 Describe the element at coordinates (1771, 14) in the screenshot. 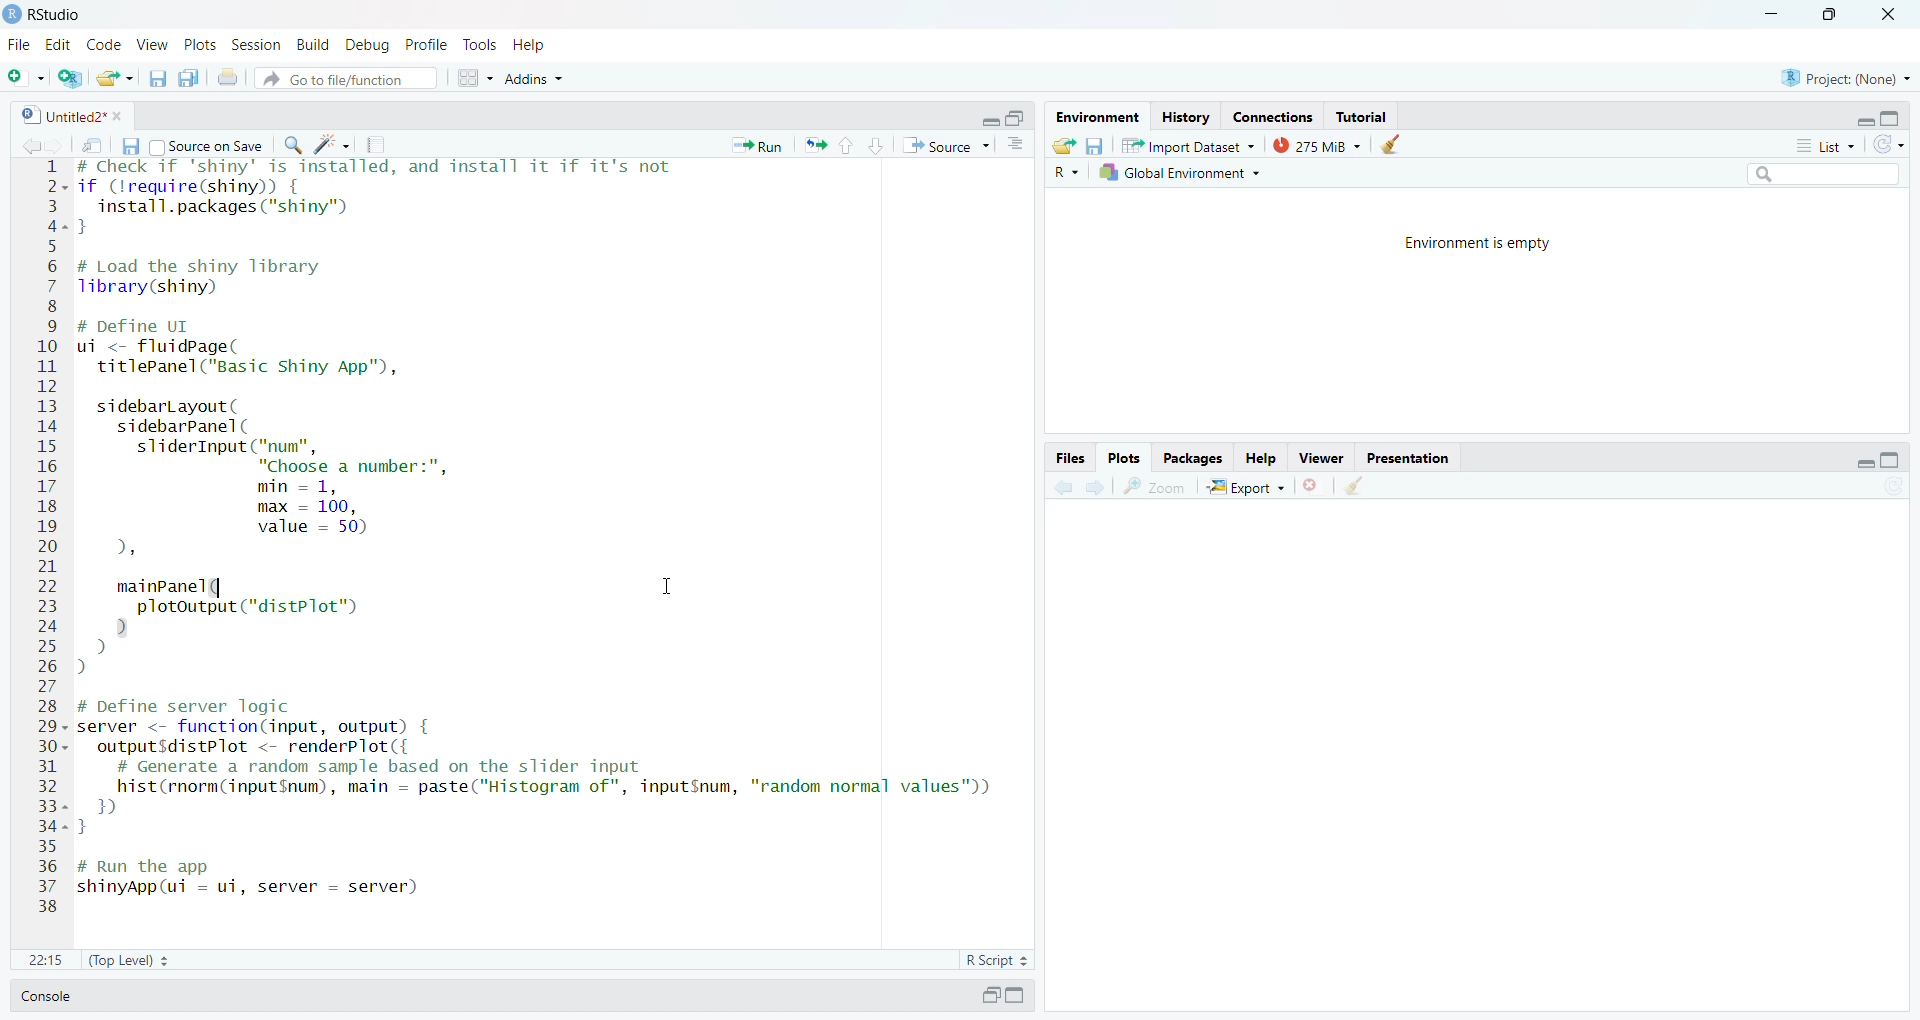

I see `minimize` at that location.